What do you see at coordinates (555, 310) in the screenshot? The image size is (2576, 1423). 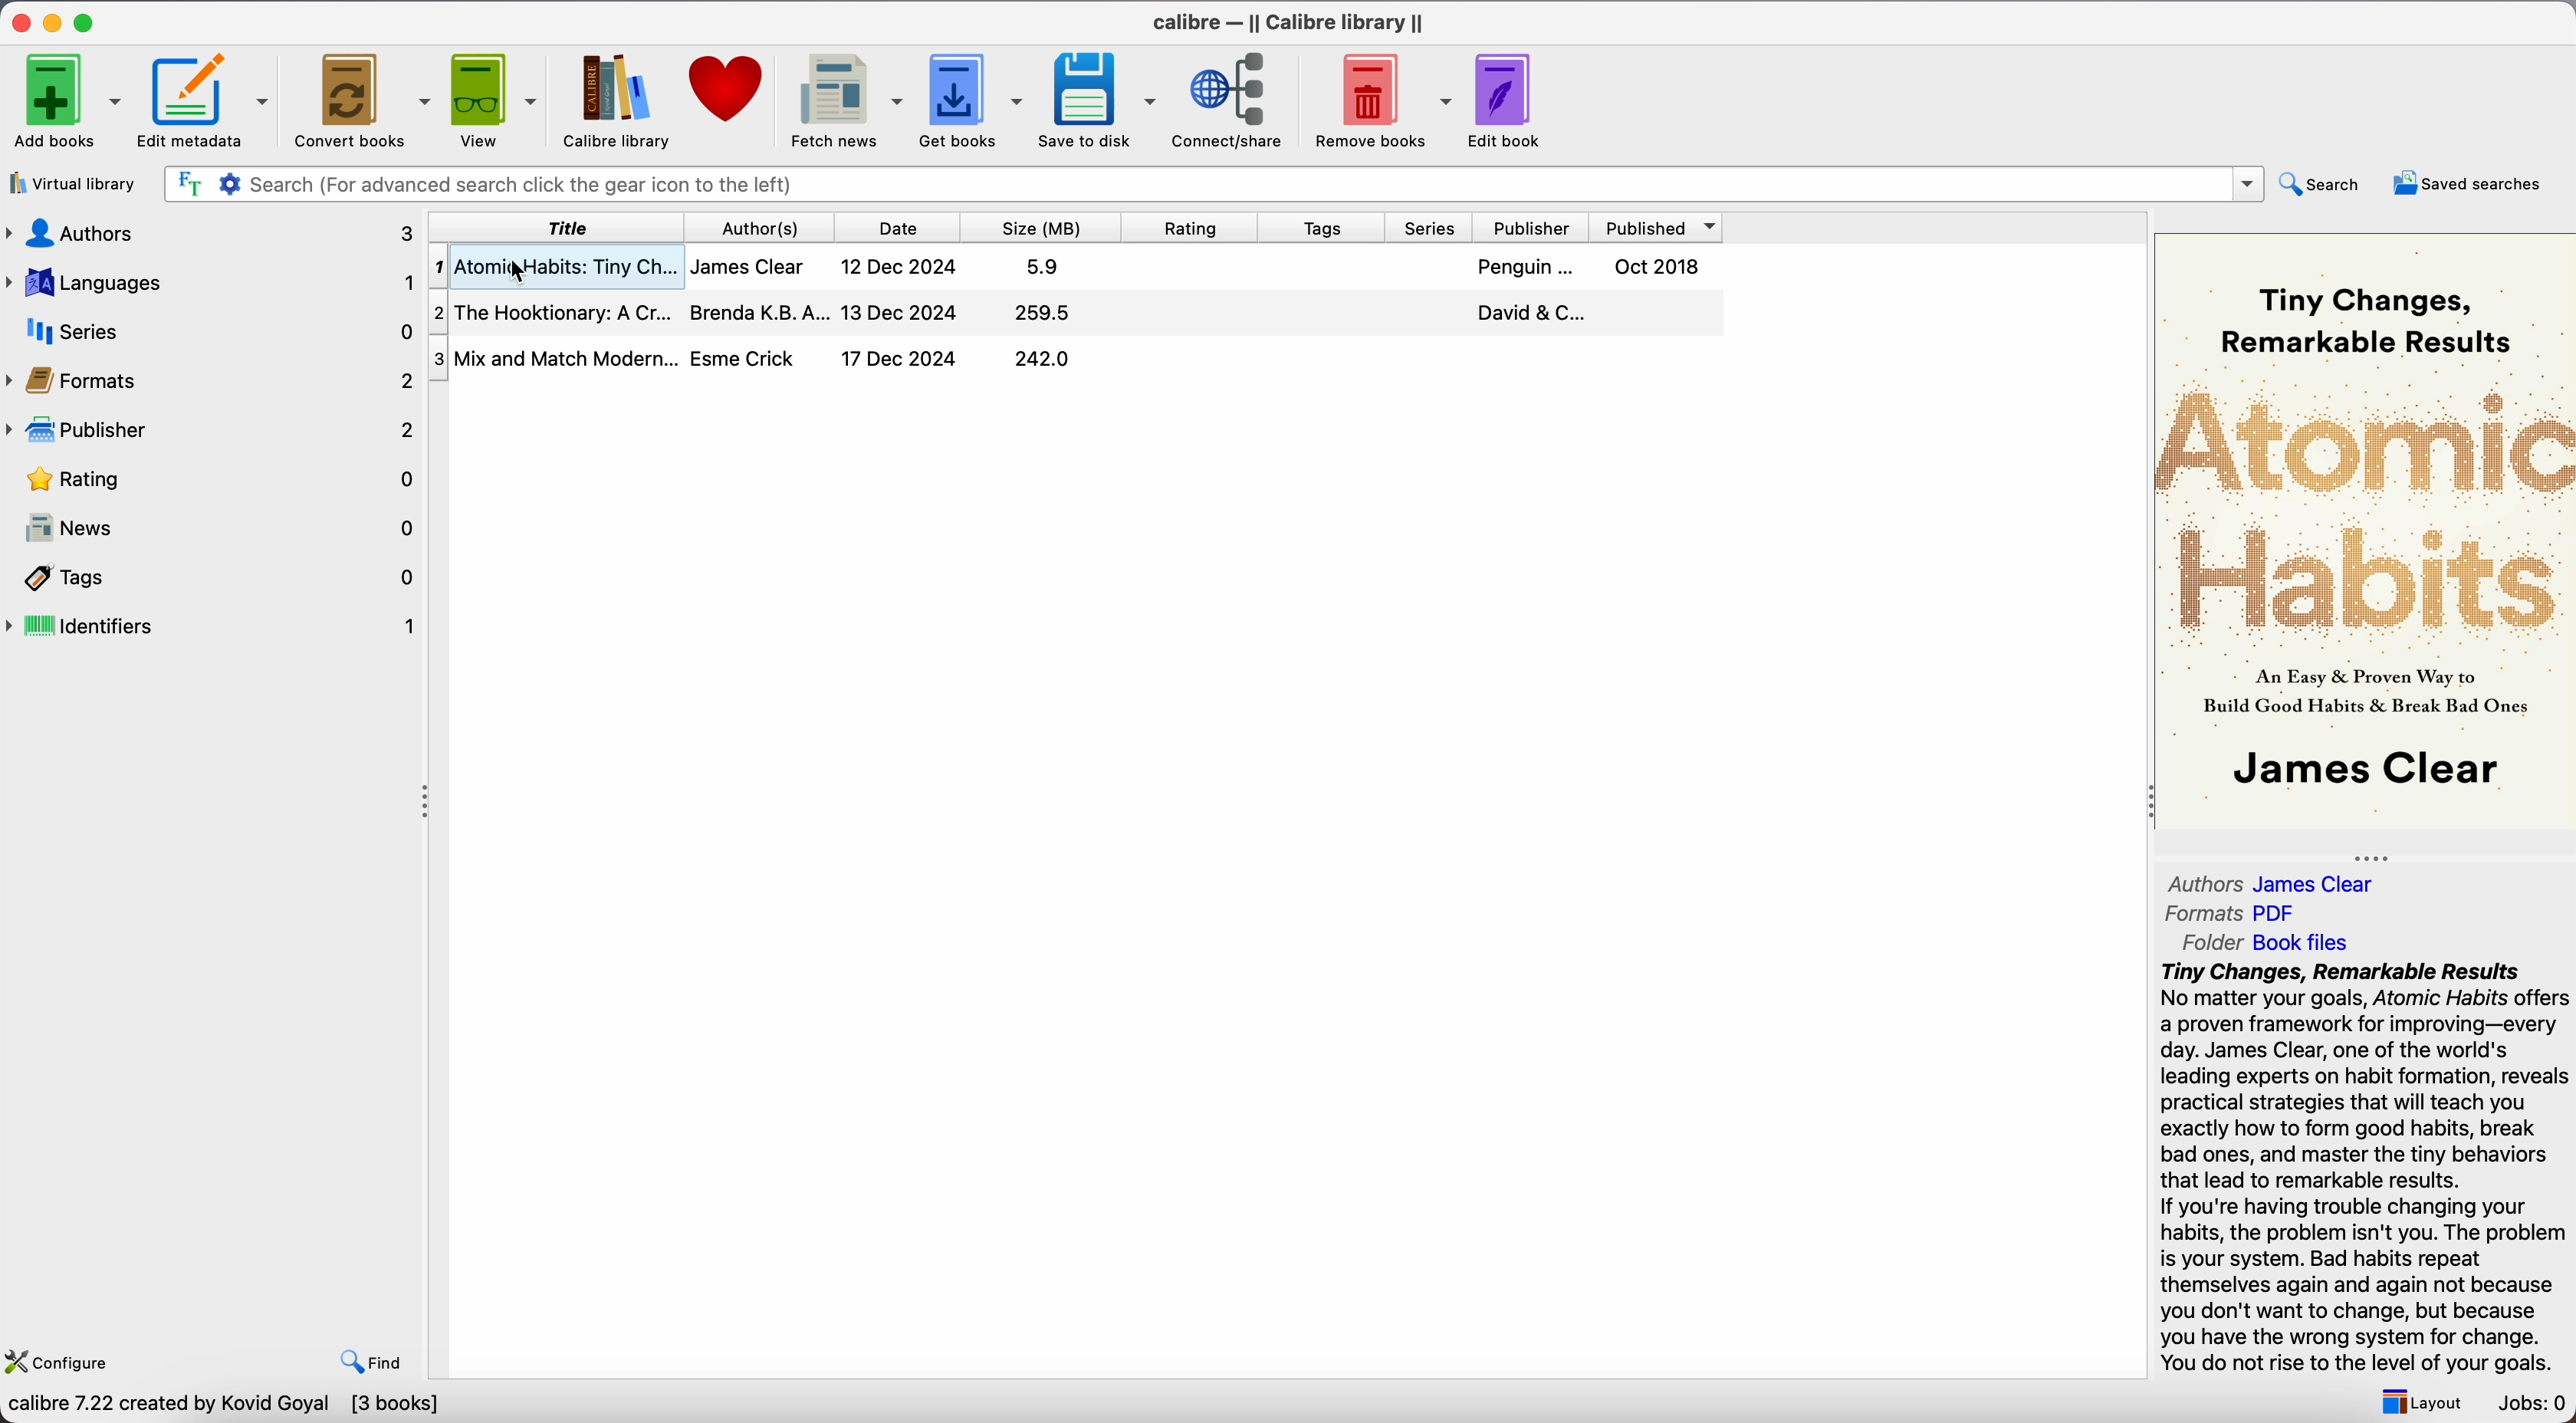 I see `The Hooktionary: A Cr...` at bounding box center [555, 310].